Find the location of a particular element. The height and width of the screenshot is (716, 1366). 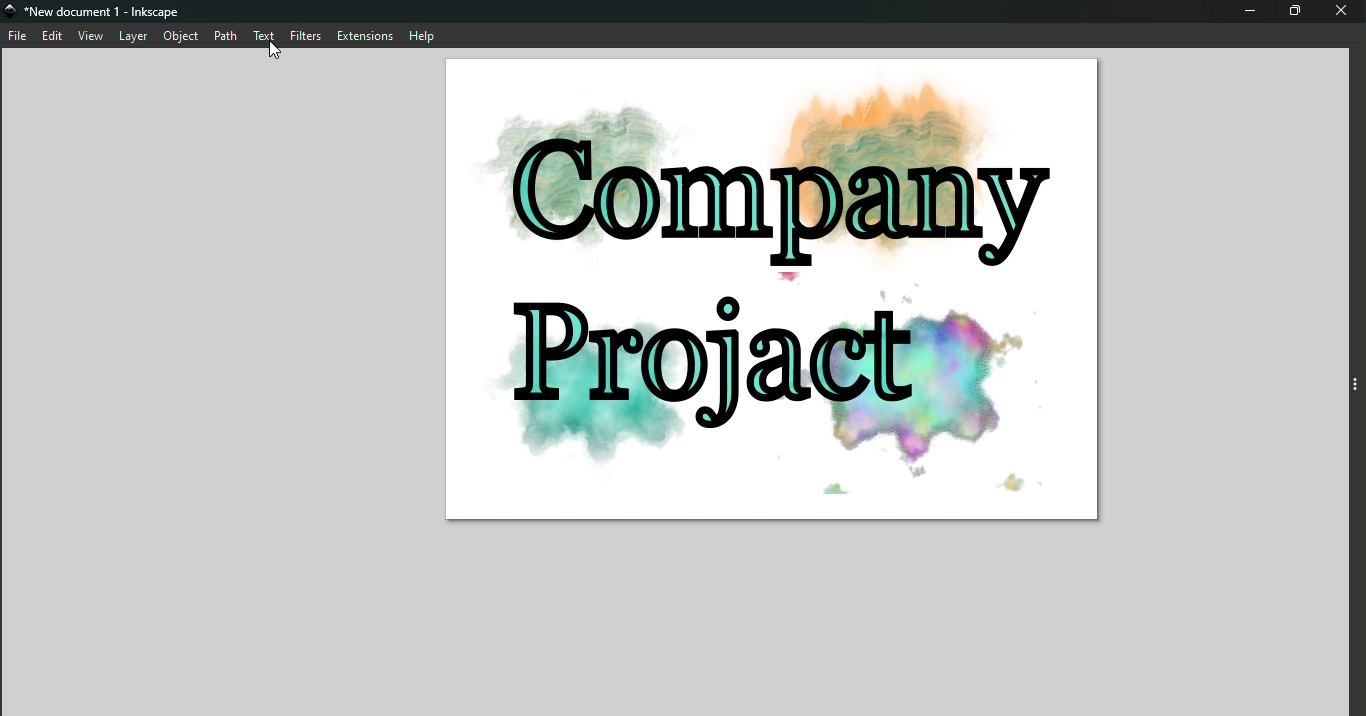

 *New document 1 - Inkscape is located at coordinates (110, 12).